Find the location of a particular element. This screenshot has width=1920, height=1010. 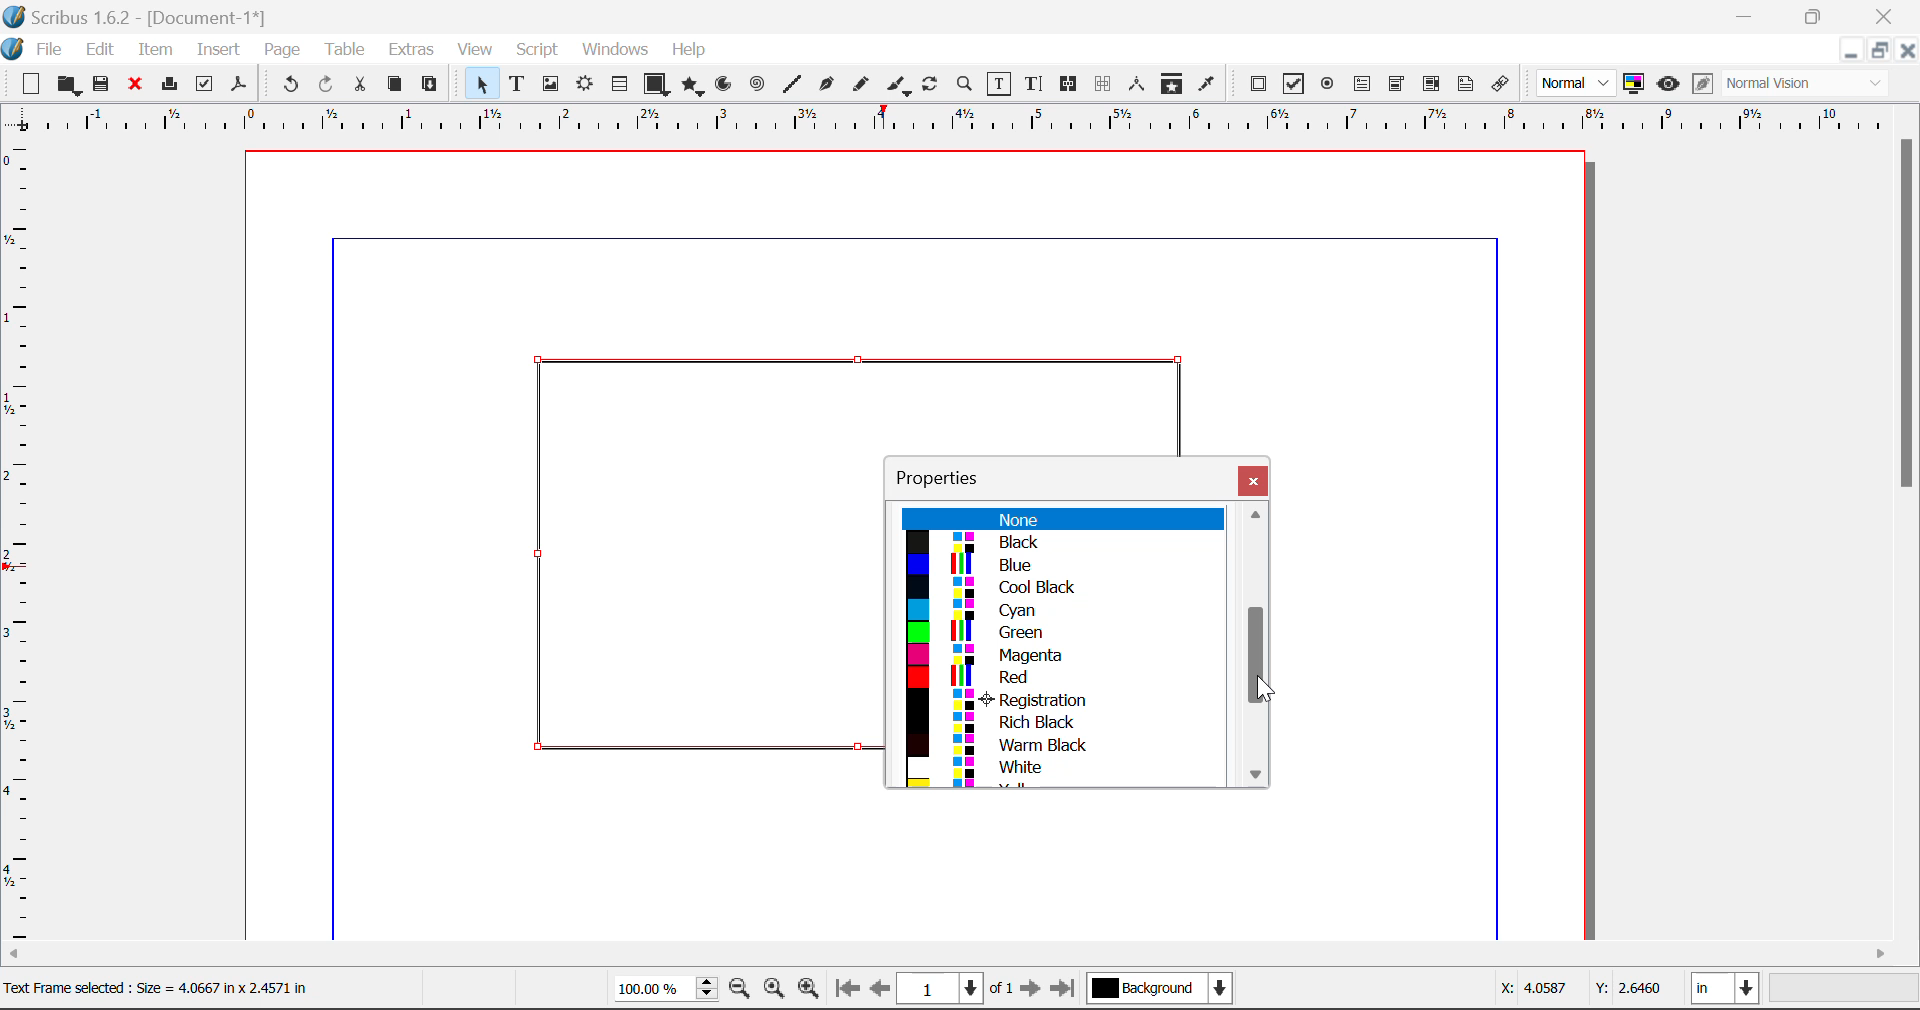

Tables is located at coordinates (619, 84).